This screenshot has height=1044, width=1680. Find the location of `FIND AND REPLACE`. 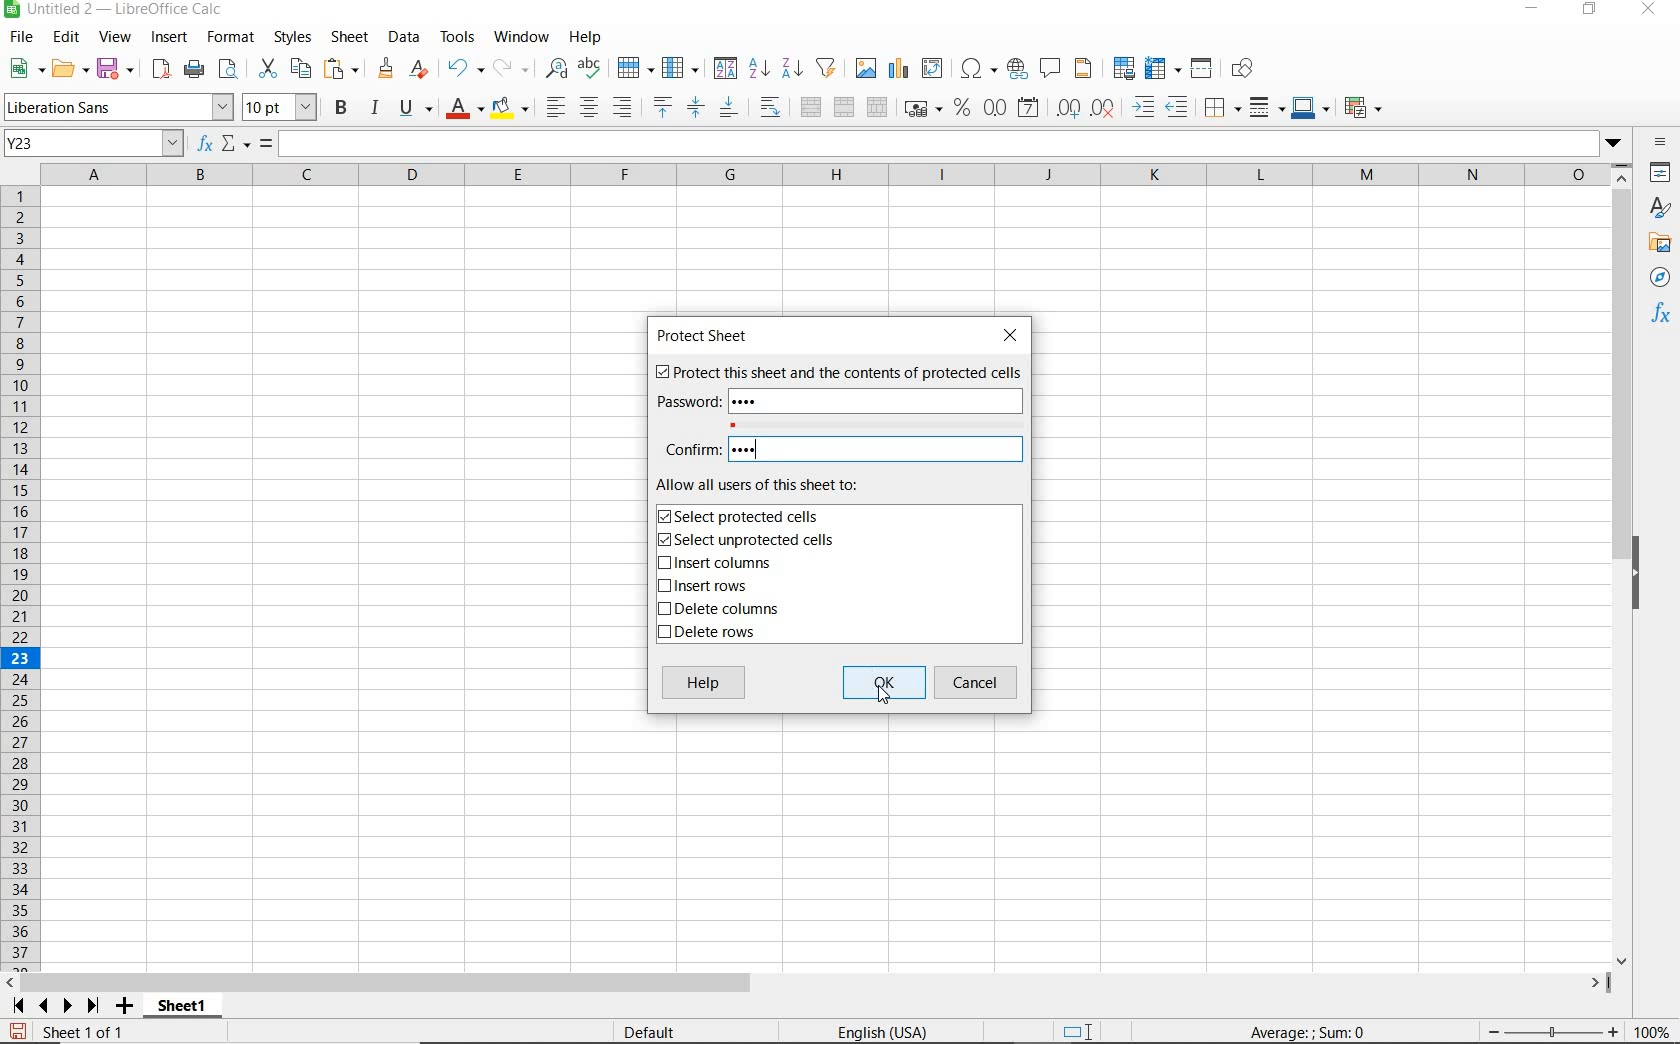

FIND AND REPLACE is located at coordinates (552, 68).